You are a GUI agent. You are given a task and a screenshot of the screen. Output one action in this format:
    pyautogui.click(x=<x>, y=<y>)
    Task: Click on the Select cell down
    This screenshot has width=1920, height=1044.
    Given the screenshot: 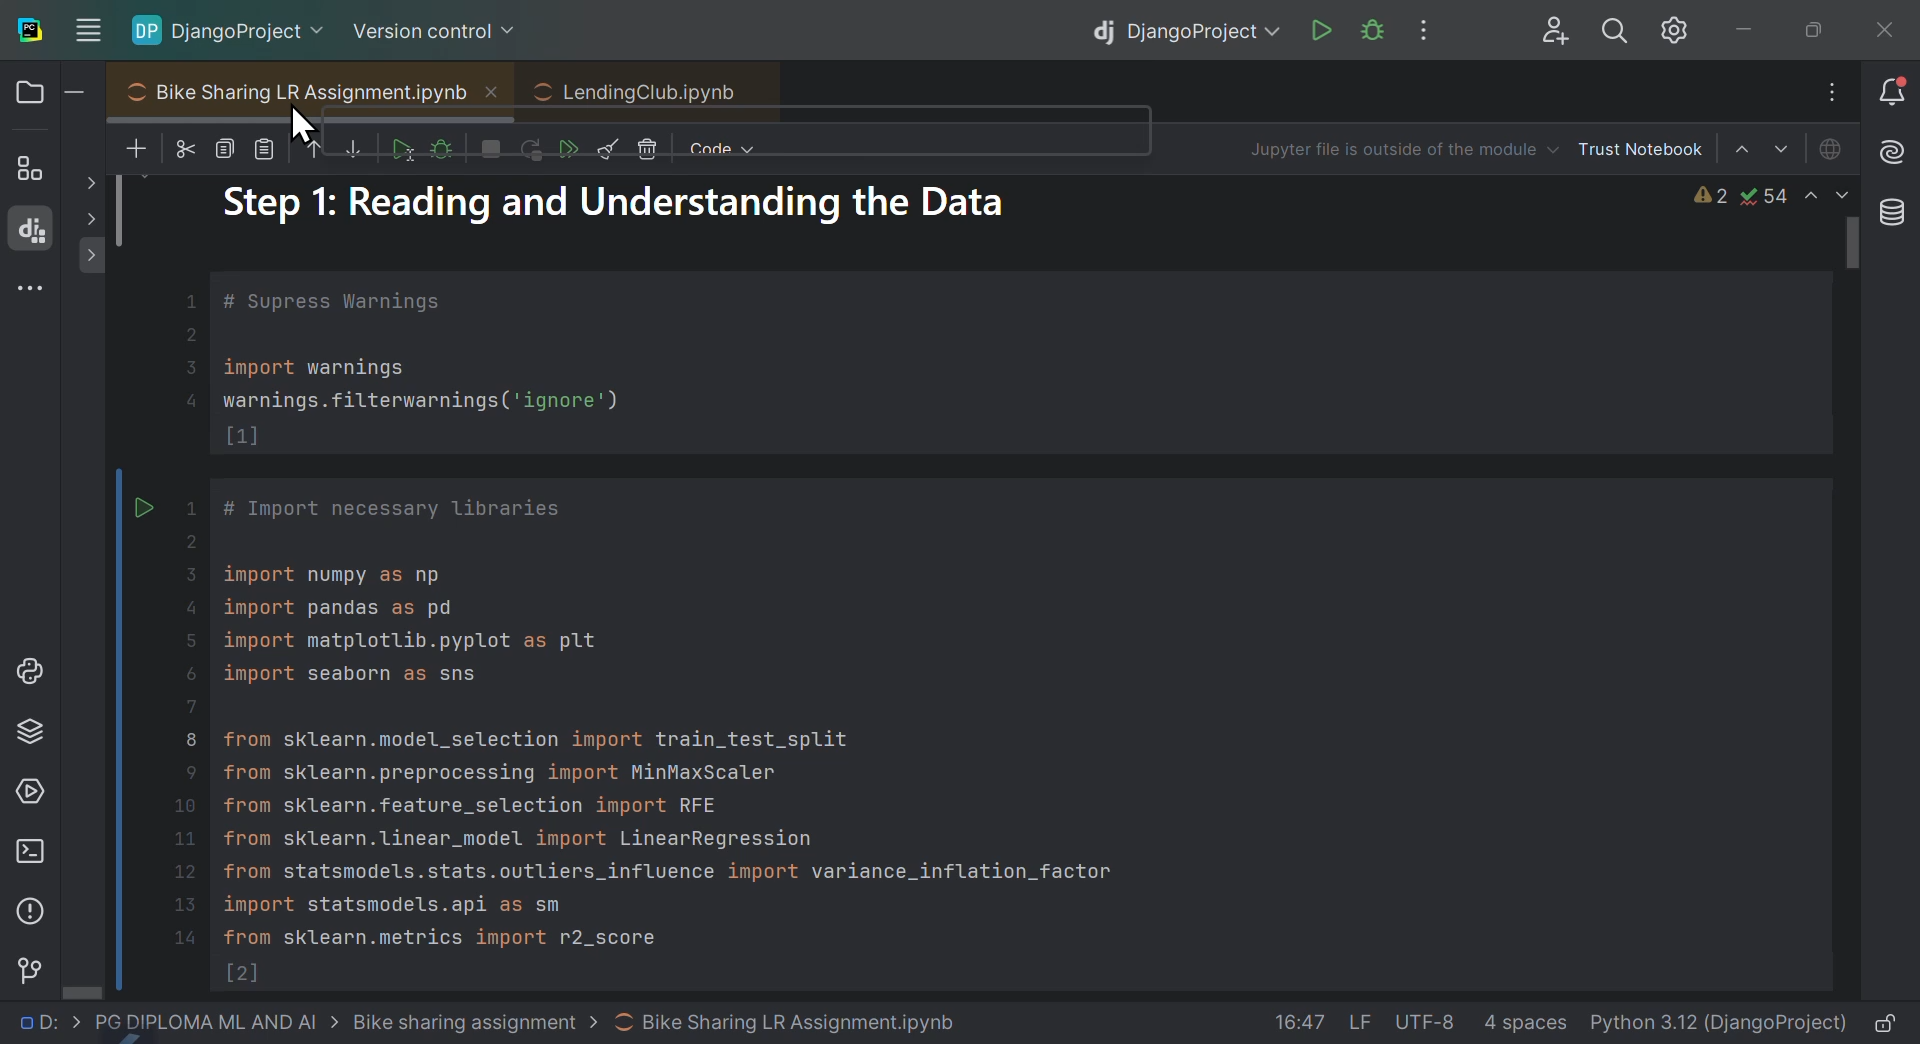 What is the action you would take?
    pyautogui.click(x=1779, y=152)
    